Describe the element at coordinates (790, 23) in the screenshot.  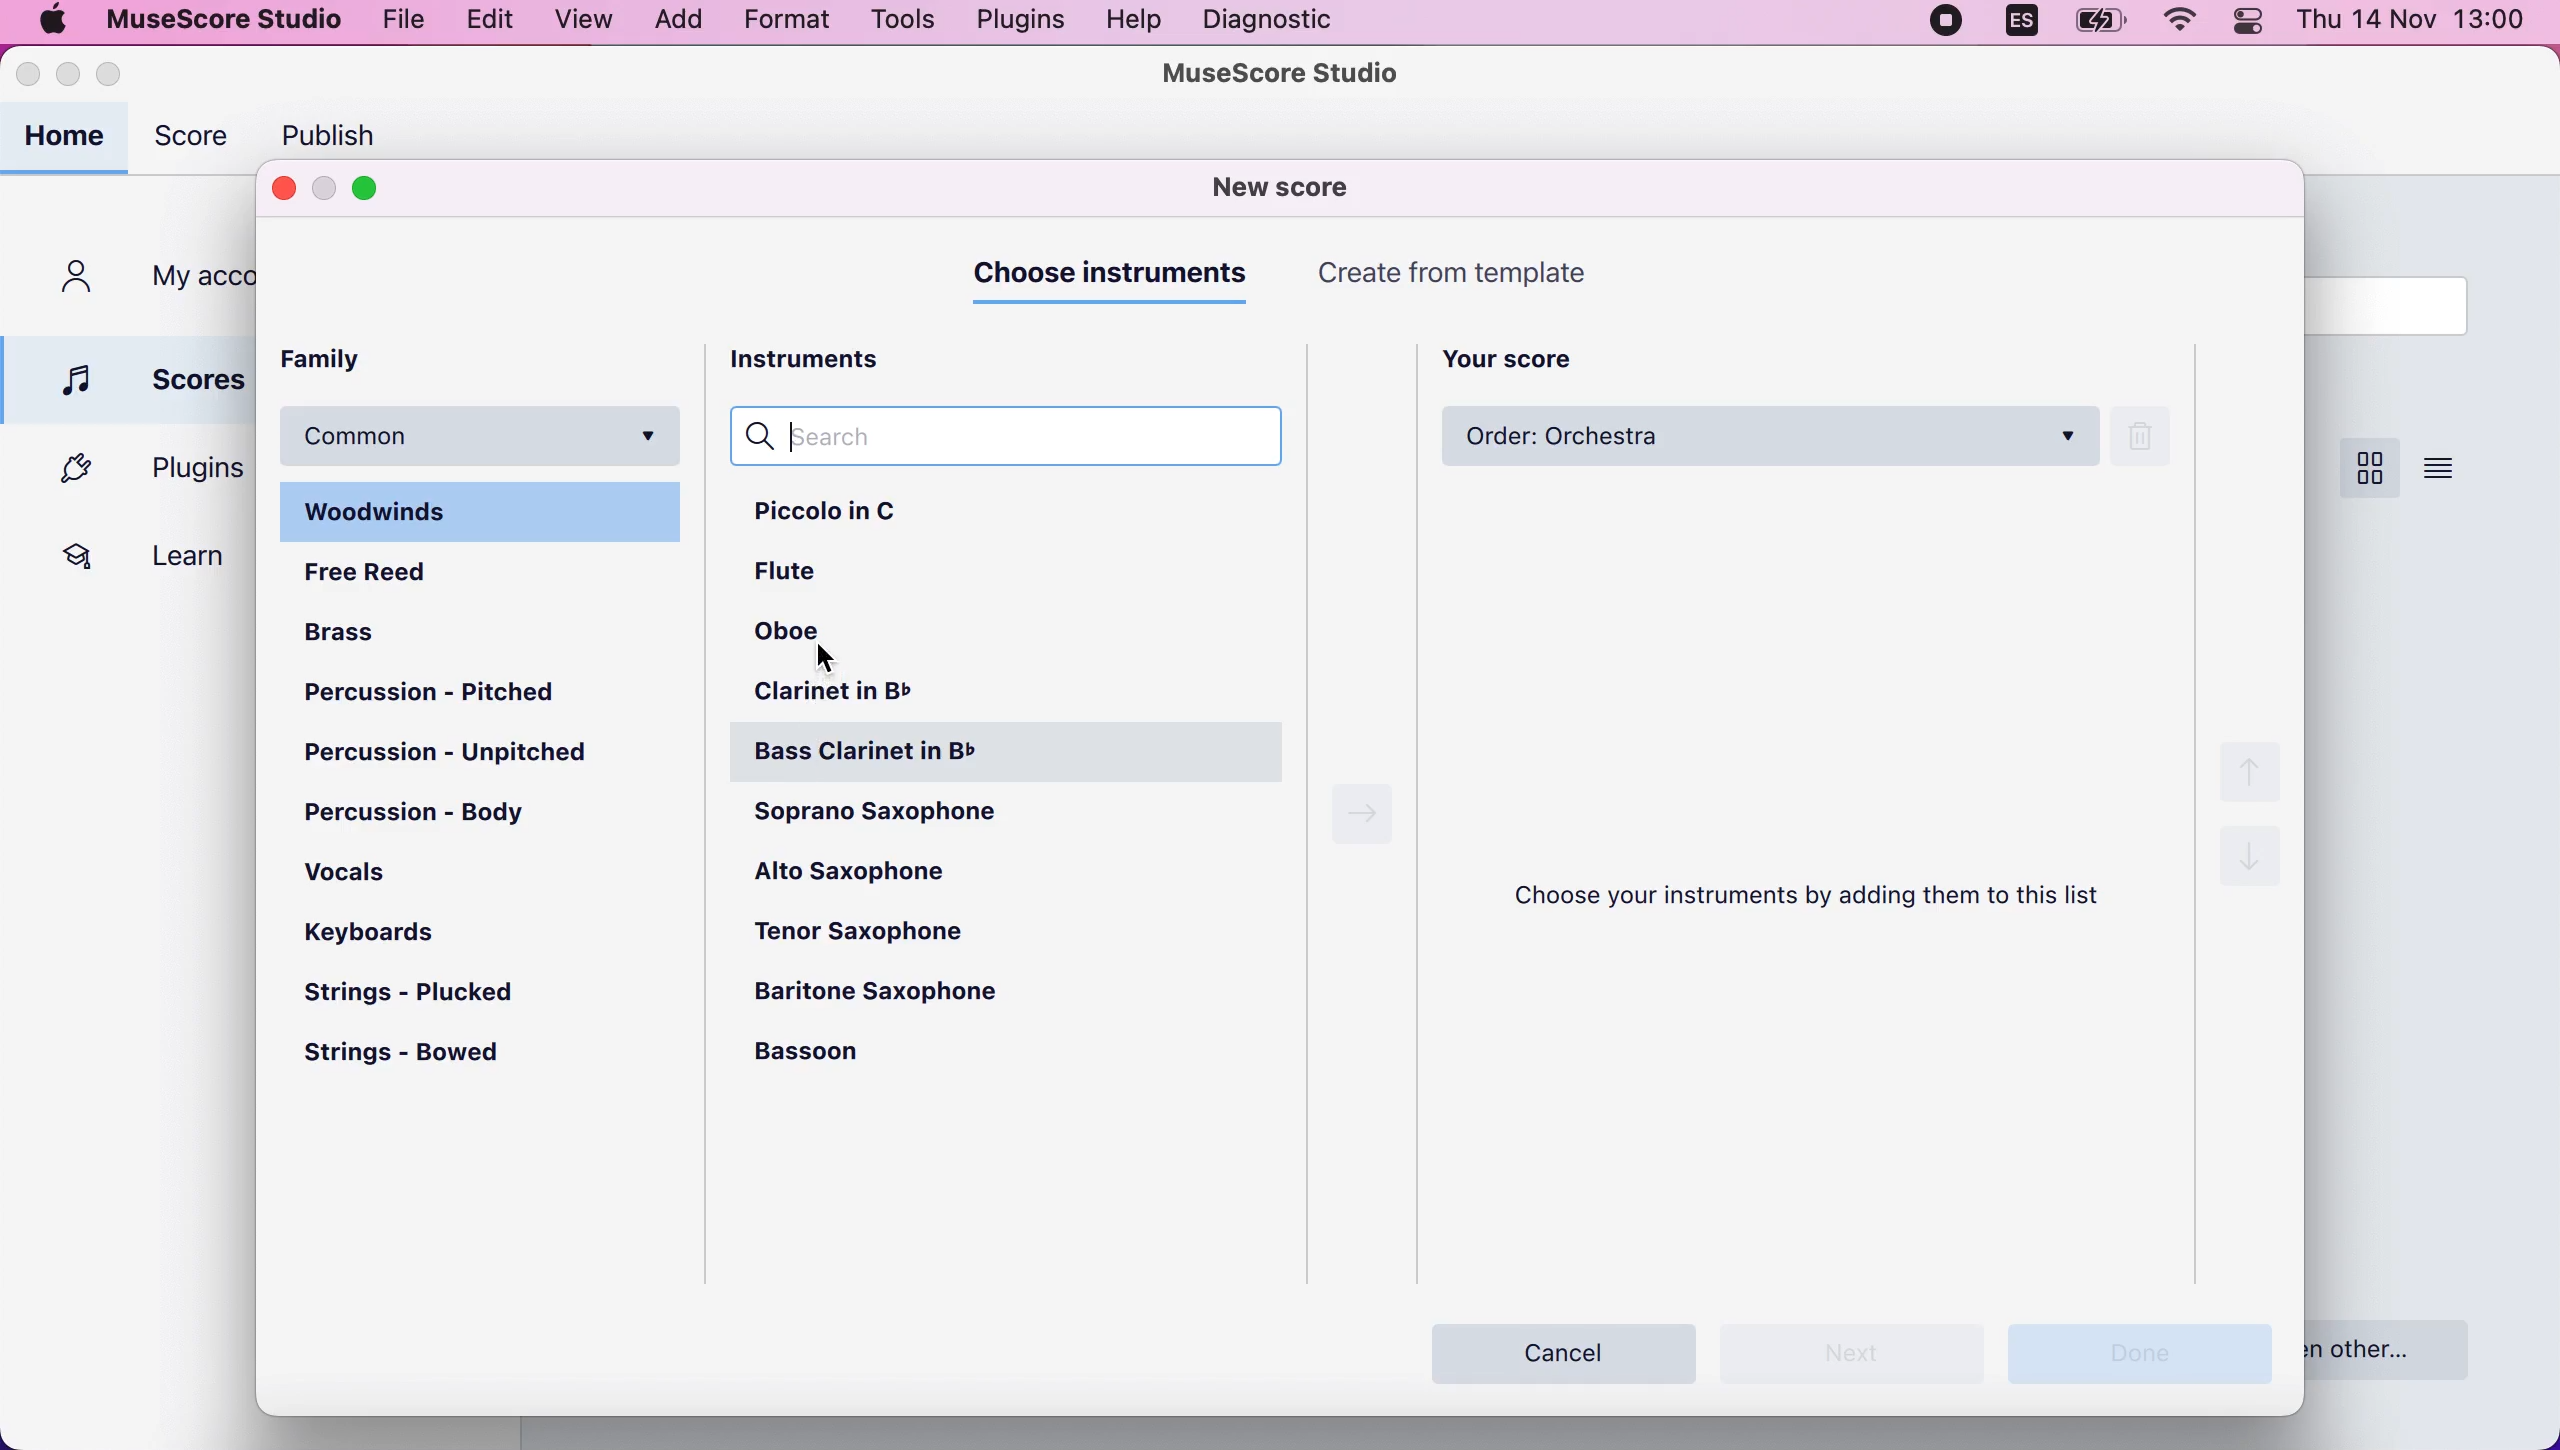
I see `format` at that location.